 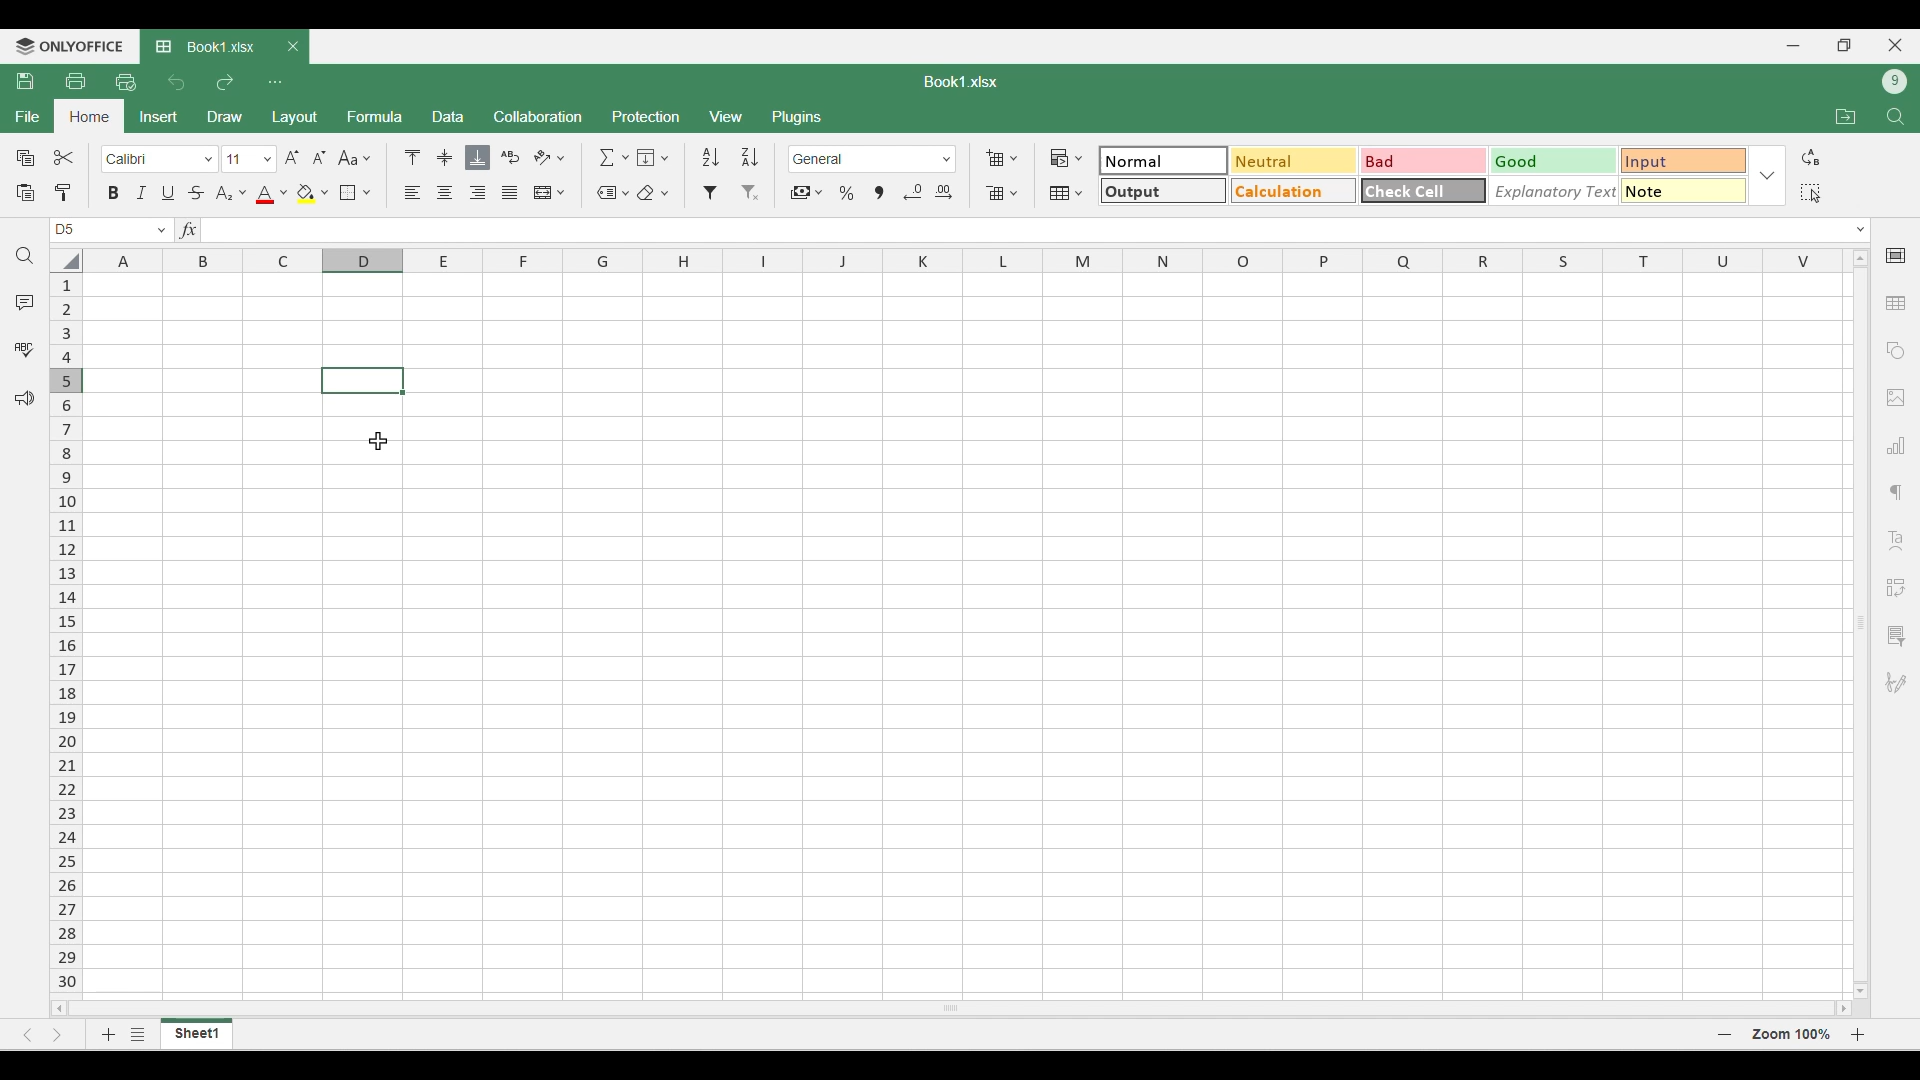 I want to click on Bold, so click(x=114, y=192).